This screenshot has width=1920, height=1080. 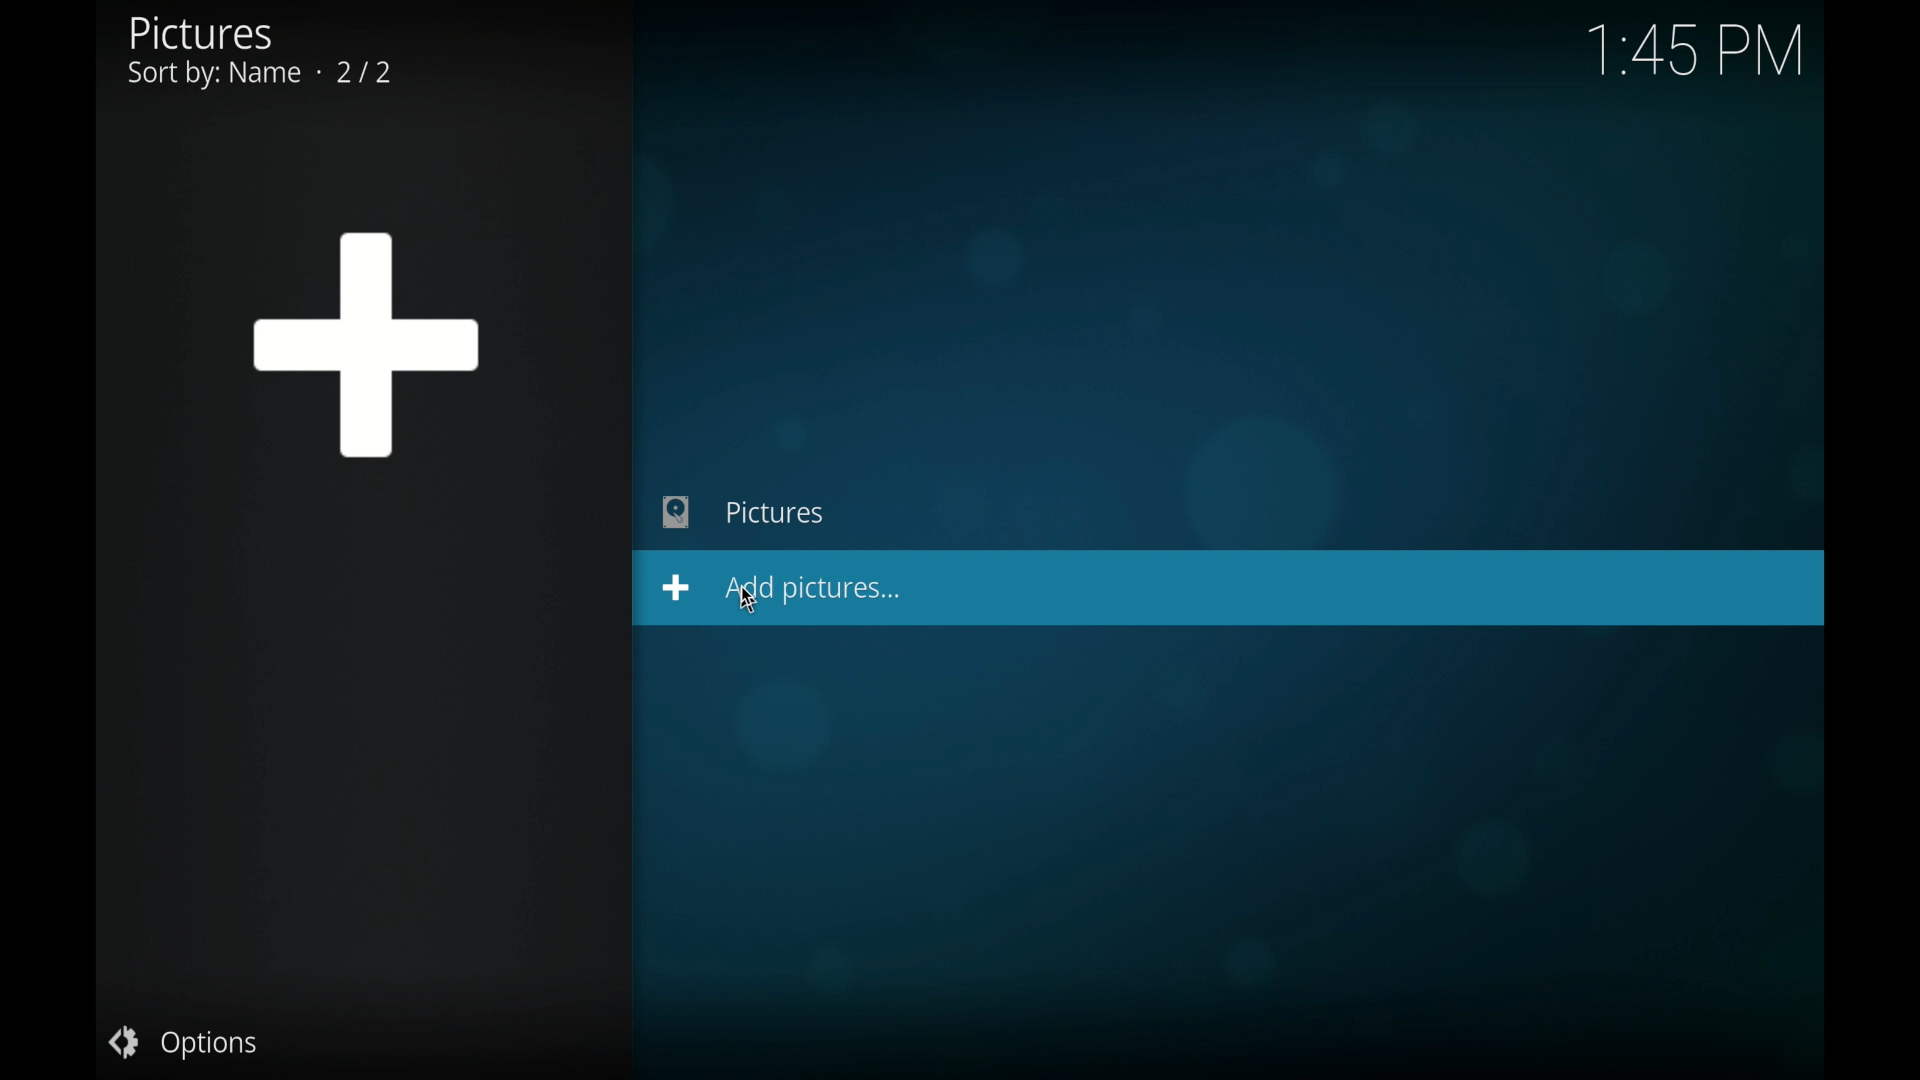 I want to click on pictures, so click(x=742, y=511).